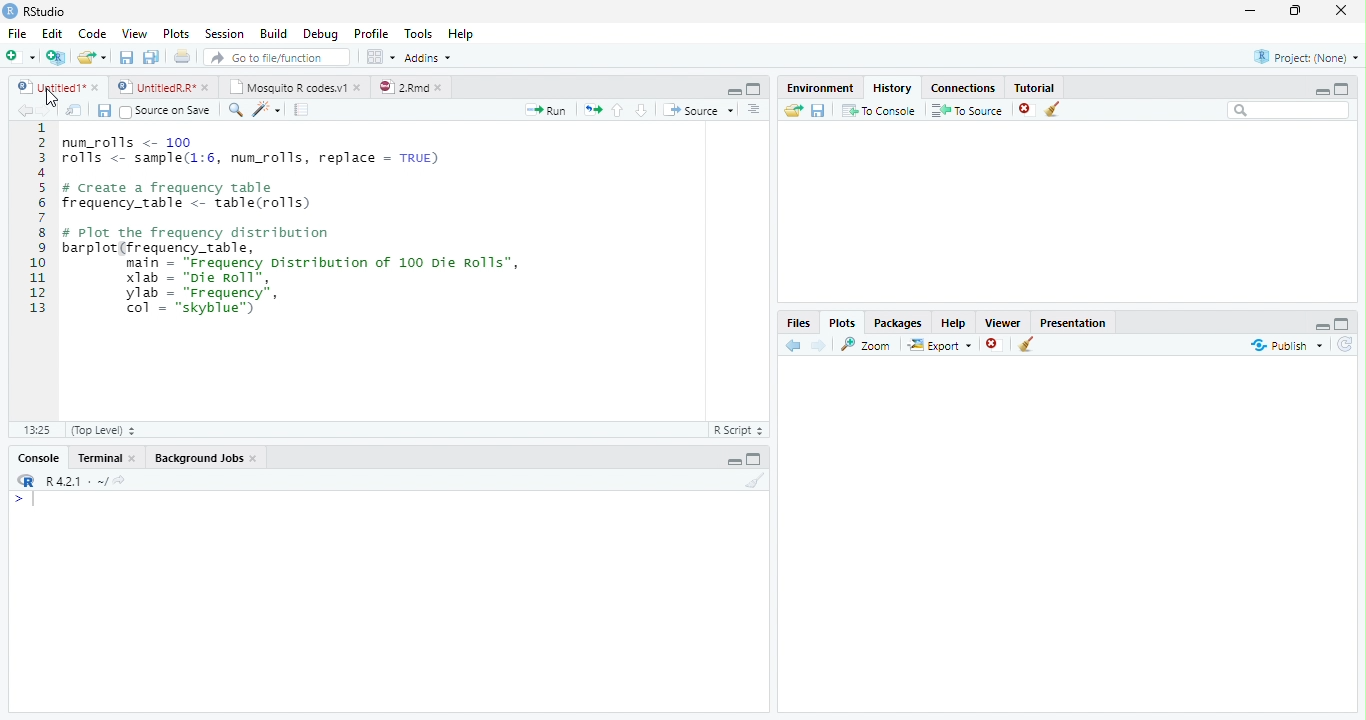  Describe the element at coordinates (1322, 327) in the screenshot. I see `Hide` at that location.